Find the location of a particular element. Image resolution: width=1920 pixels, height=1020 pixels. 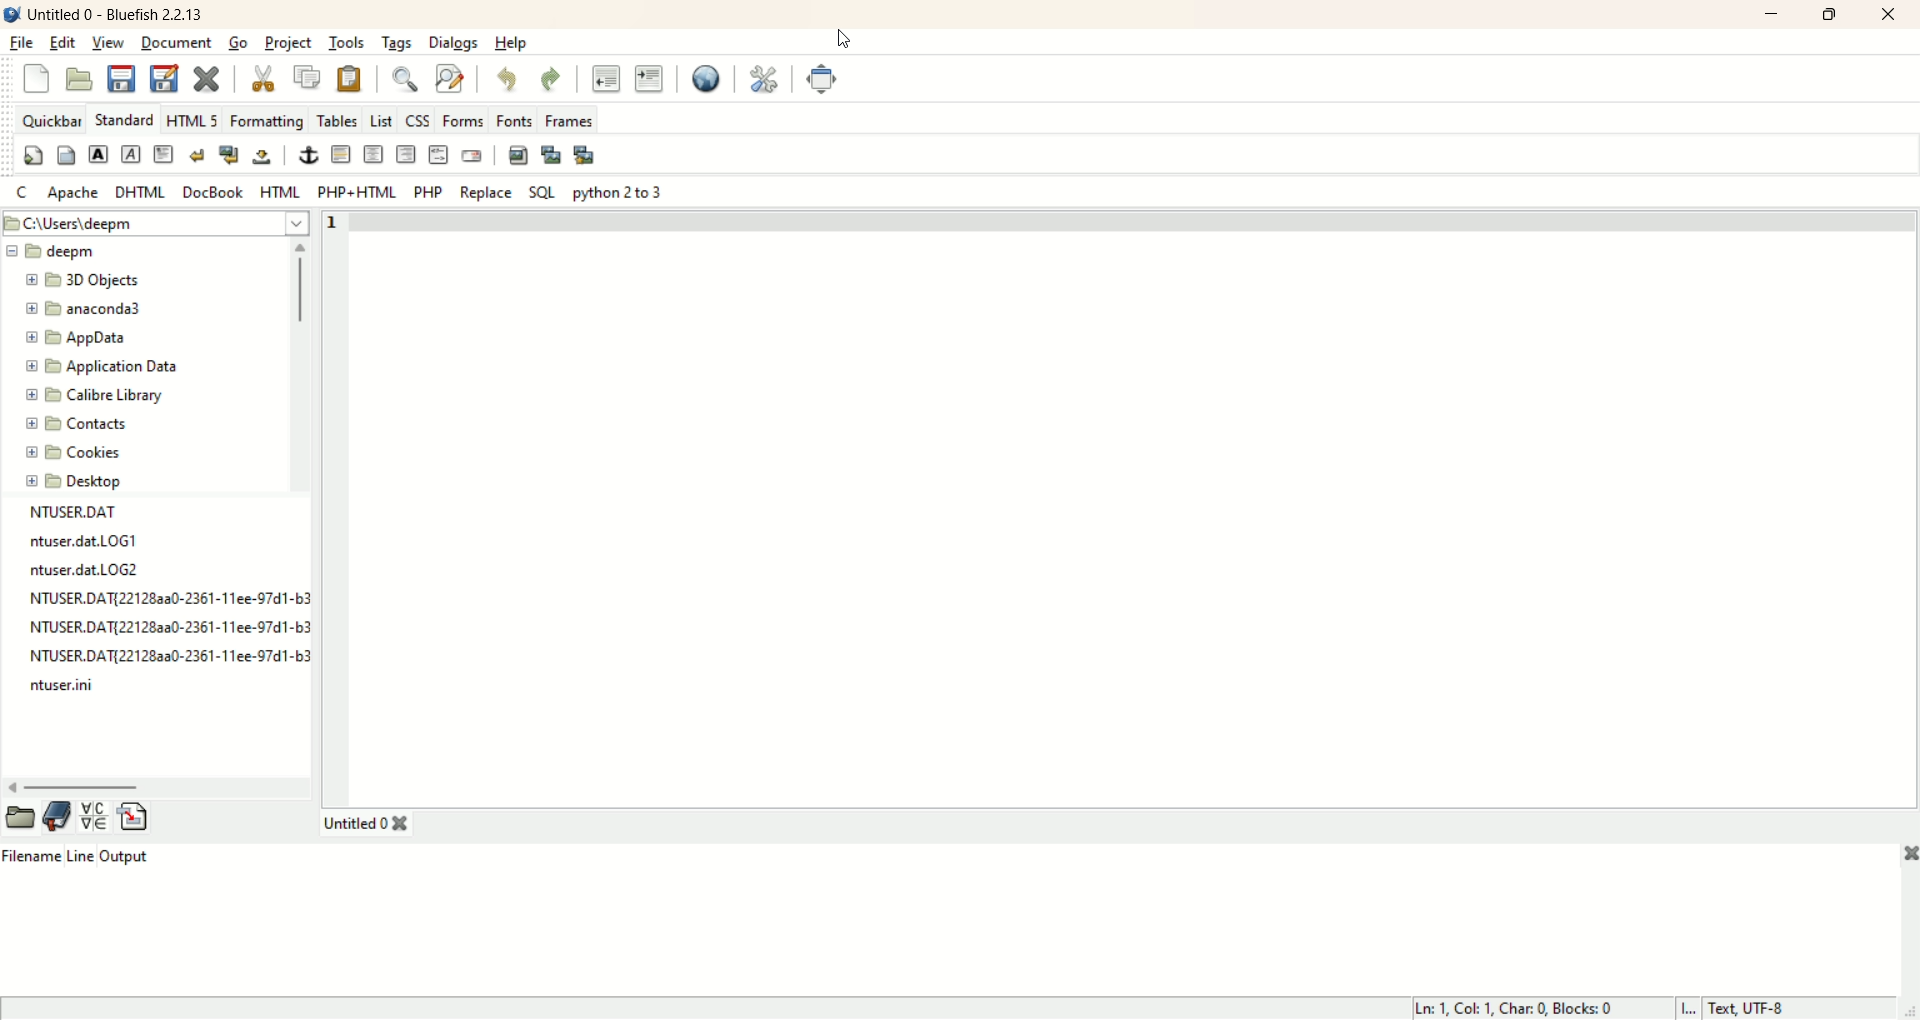

multi-thumbnails is located at coordinates (586, 154).